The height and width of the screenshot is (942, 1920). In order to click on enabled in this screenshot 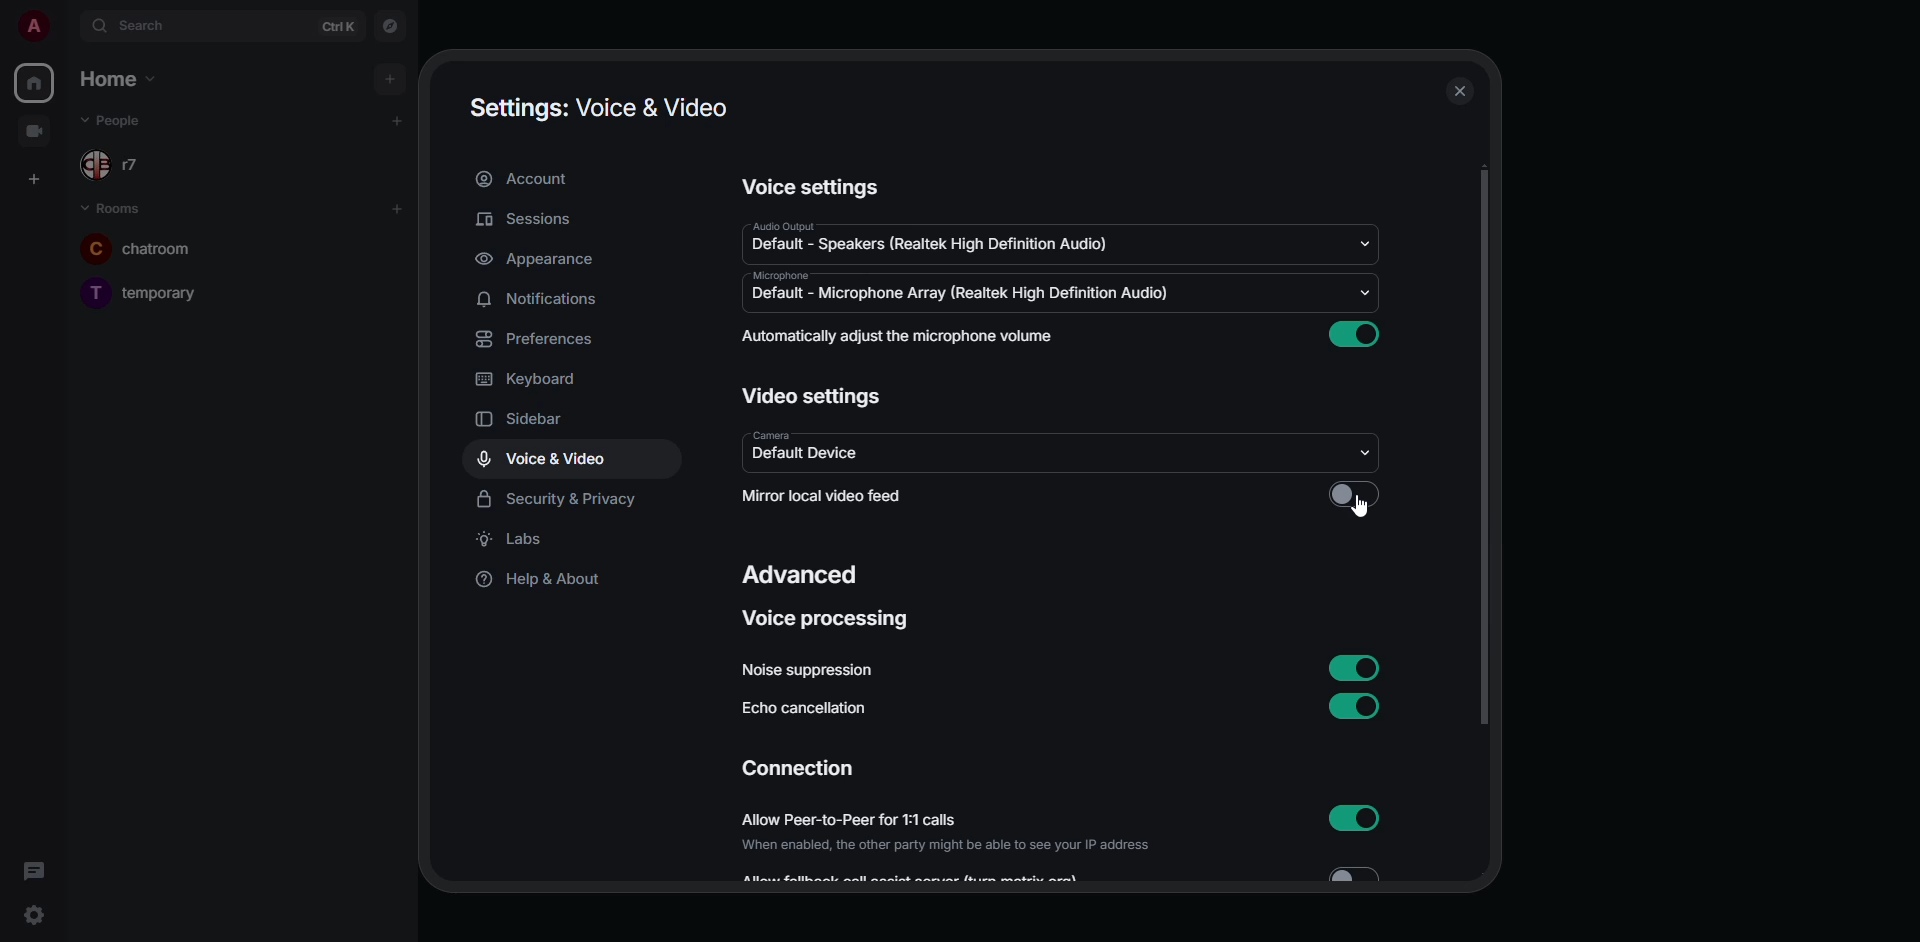, I will do `click(1357, 706)`.